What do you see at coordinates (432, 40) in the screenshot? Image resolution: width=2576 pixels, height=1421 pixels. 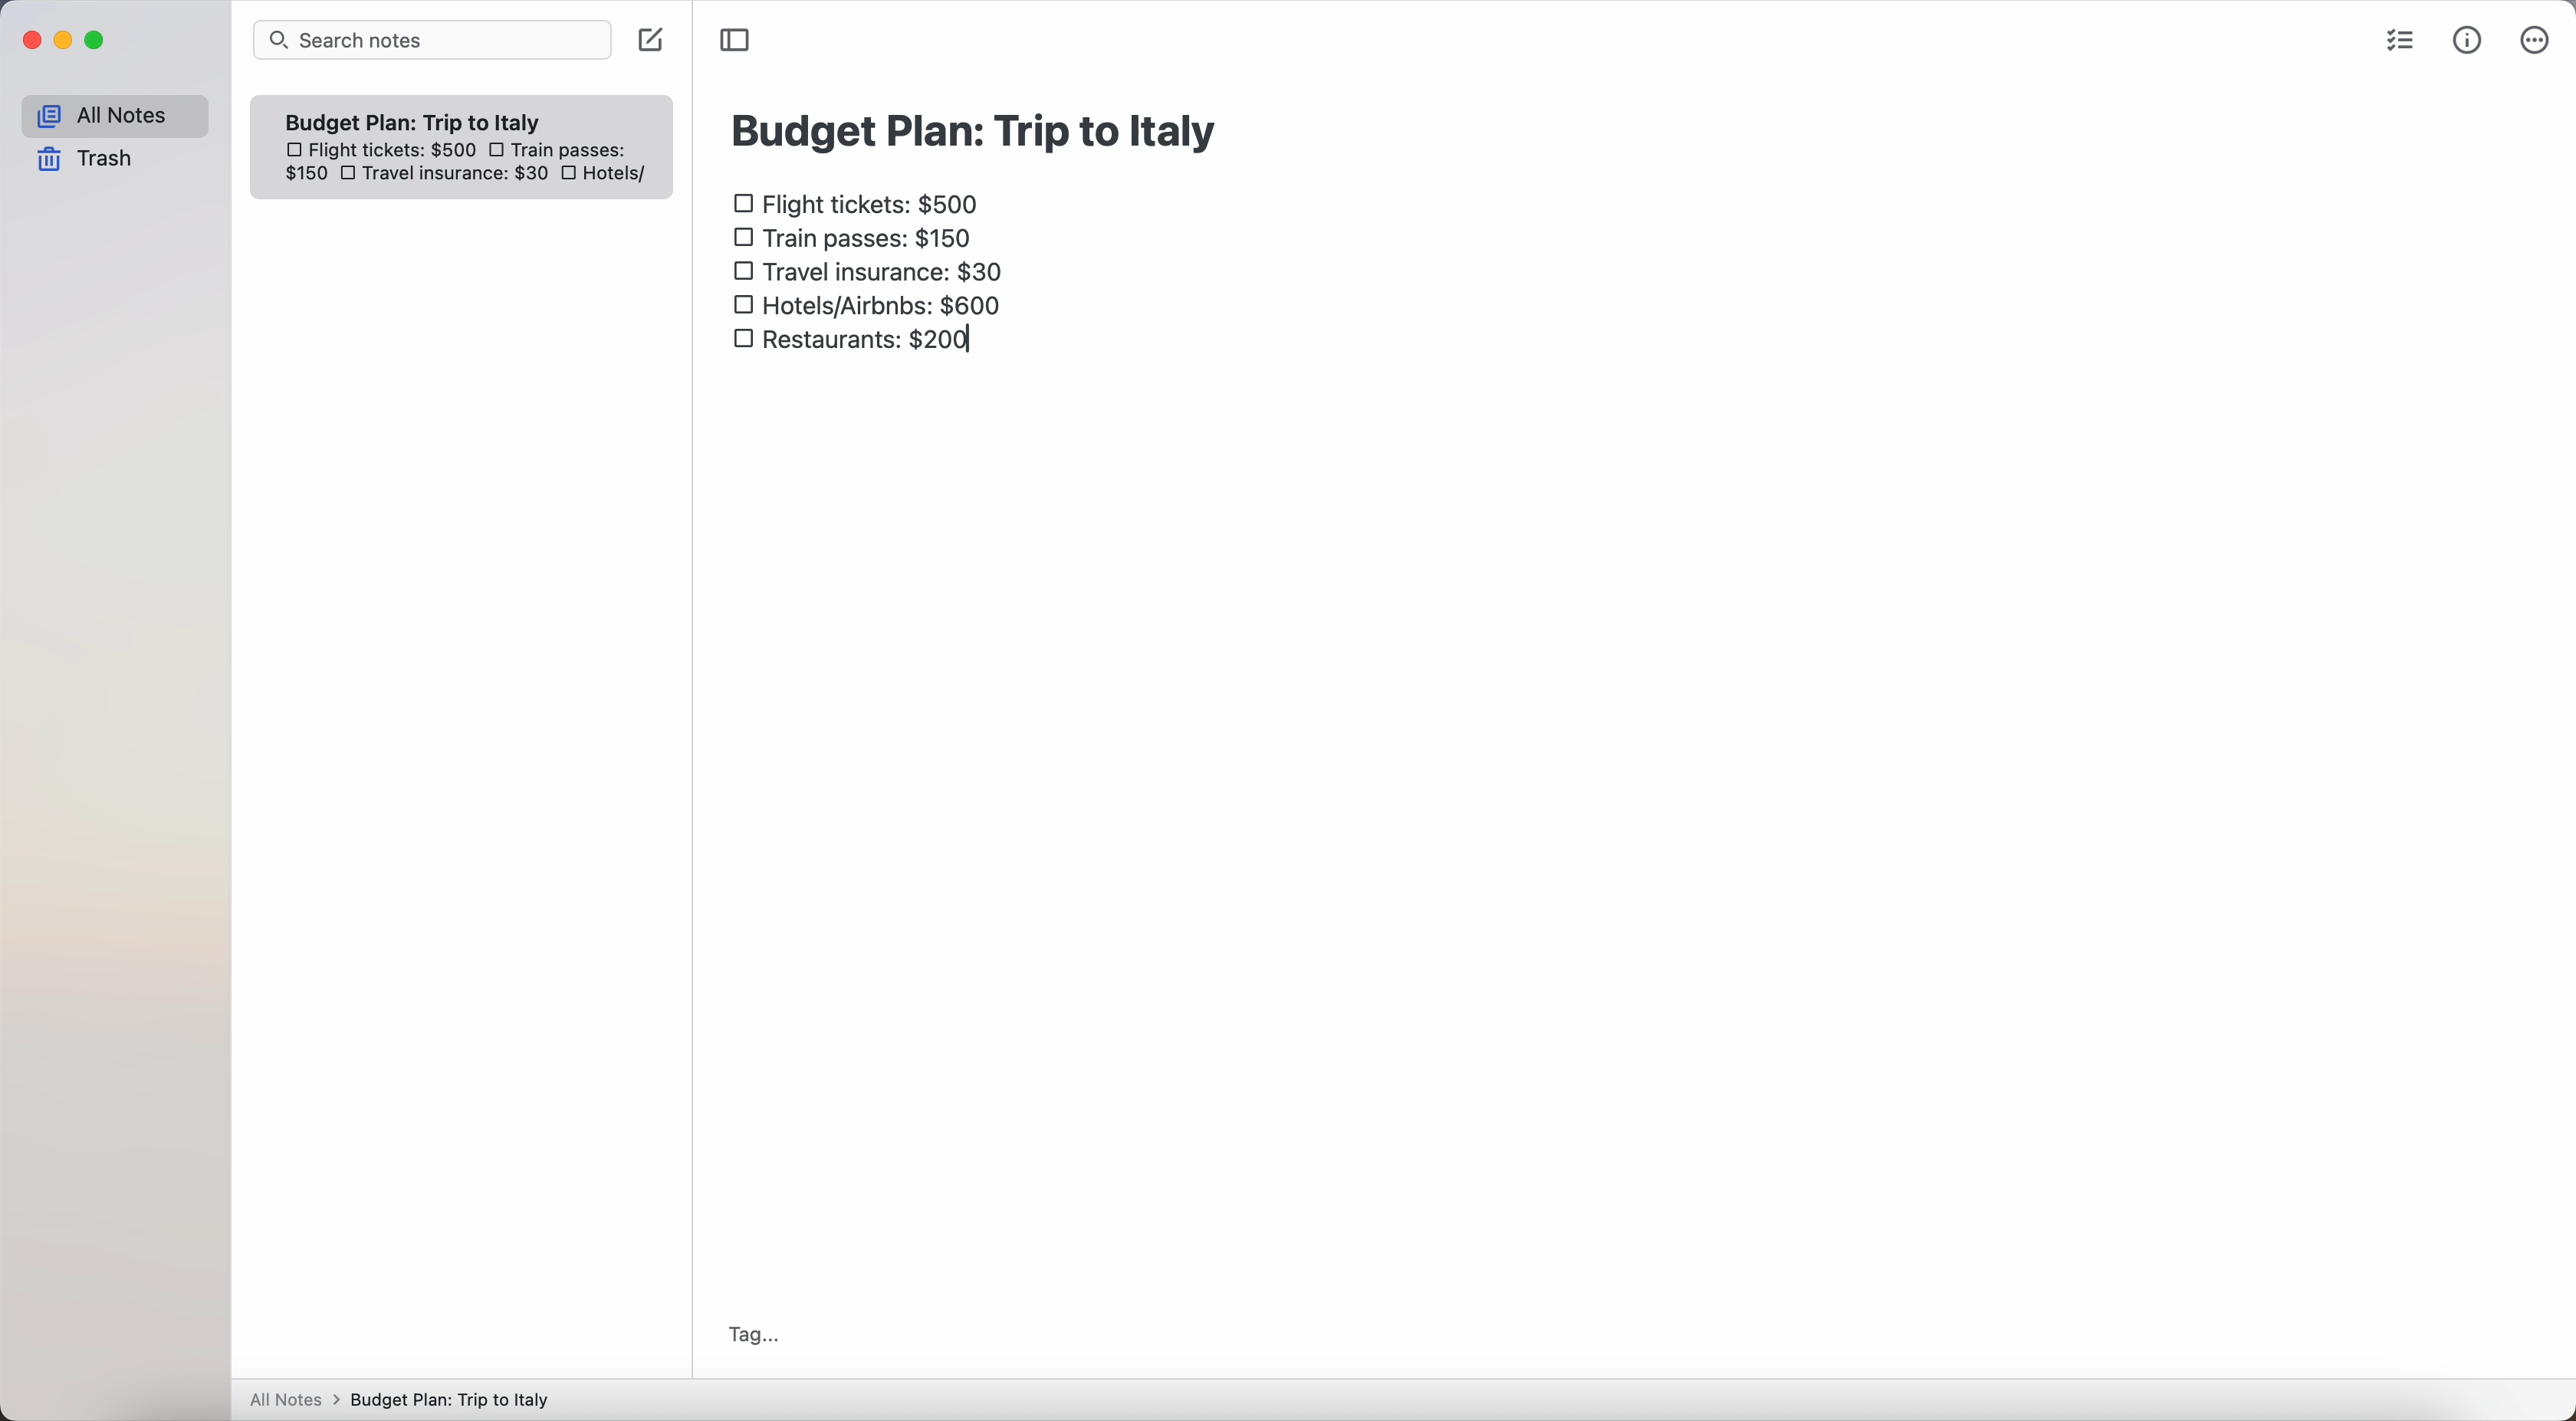 I see `search bar` at bounding box center [432, 40].